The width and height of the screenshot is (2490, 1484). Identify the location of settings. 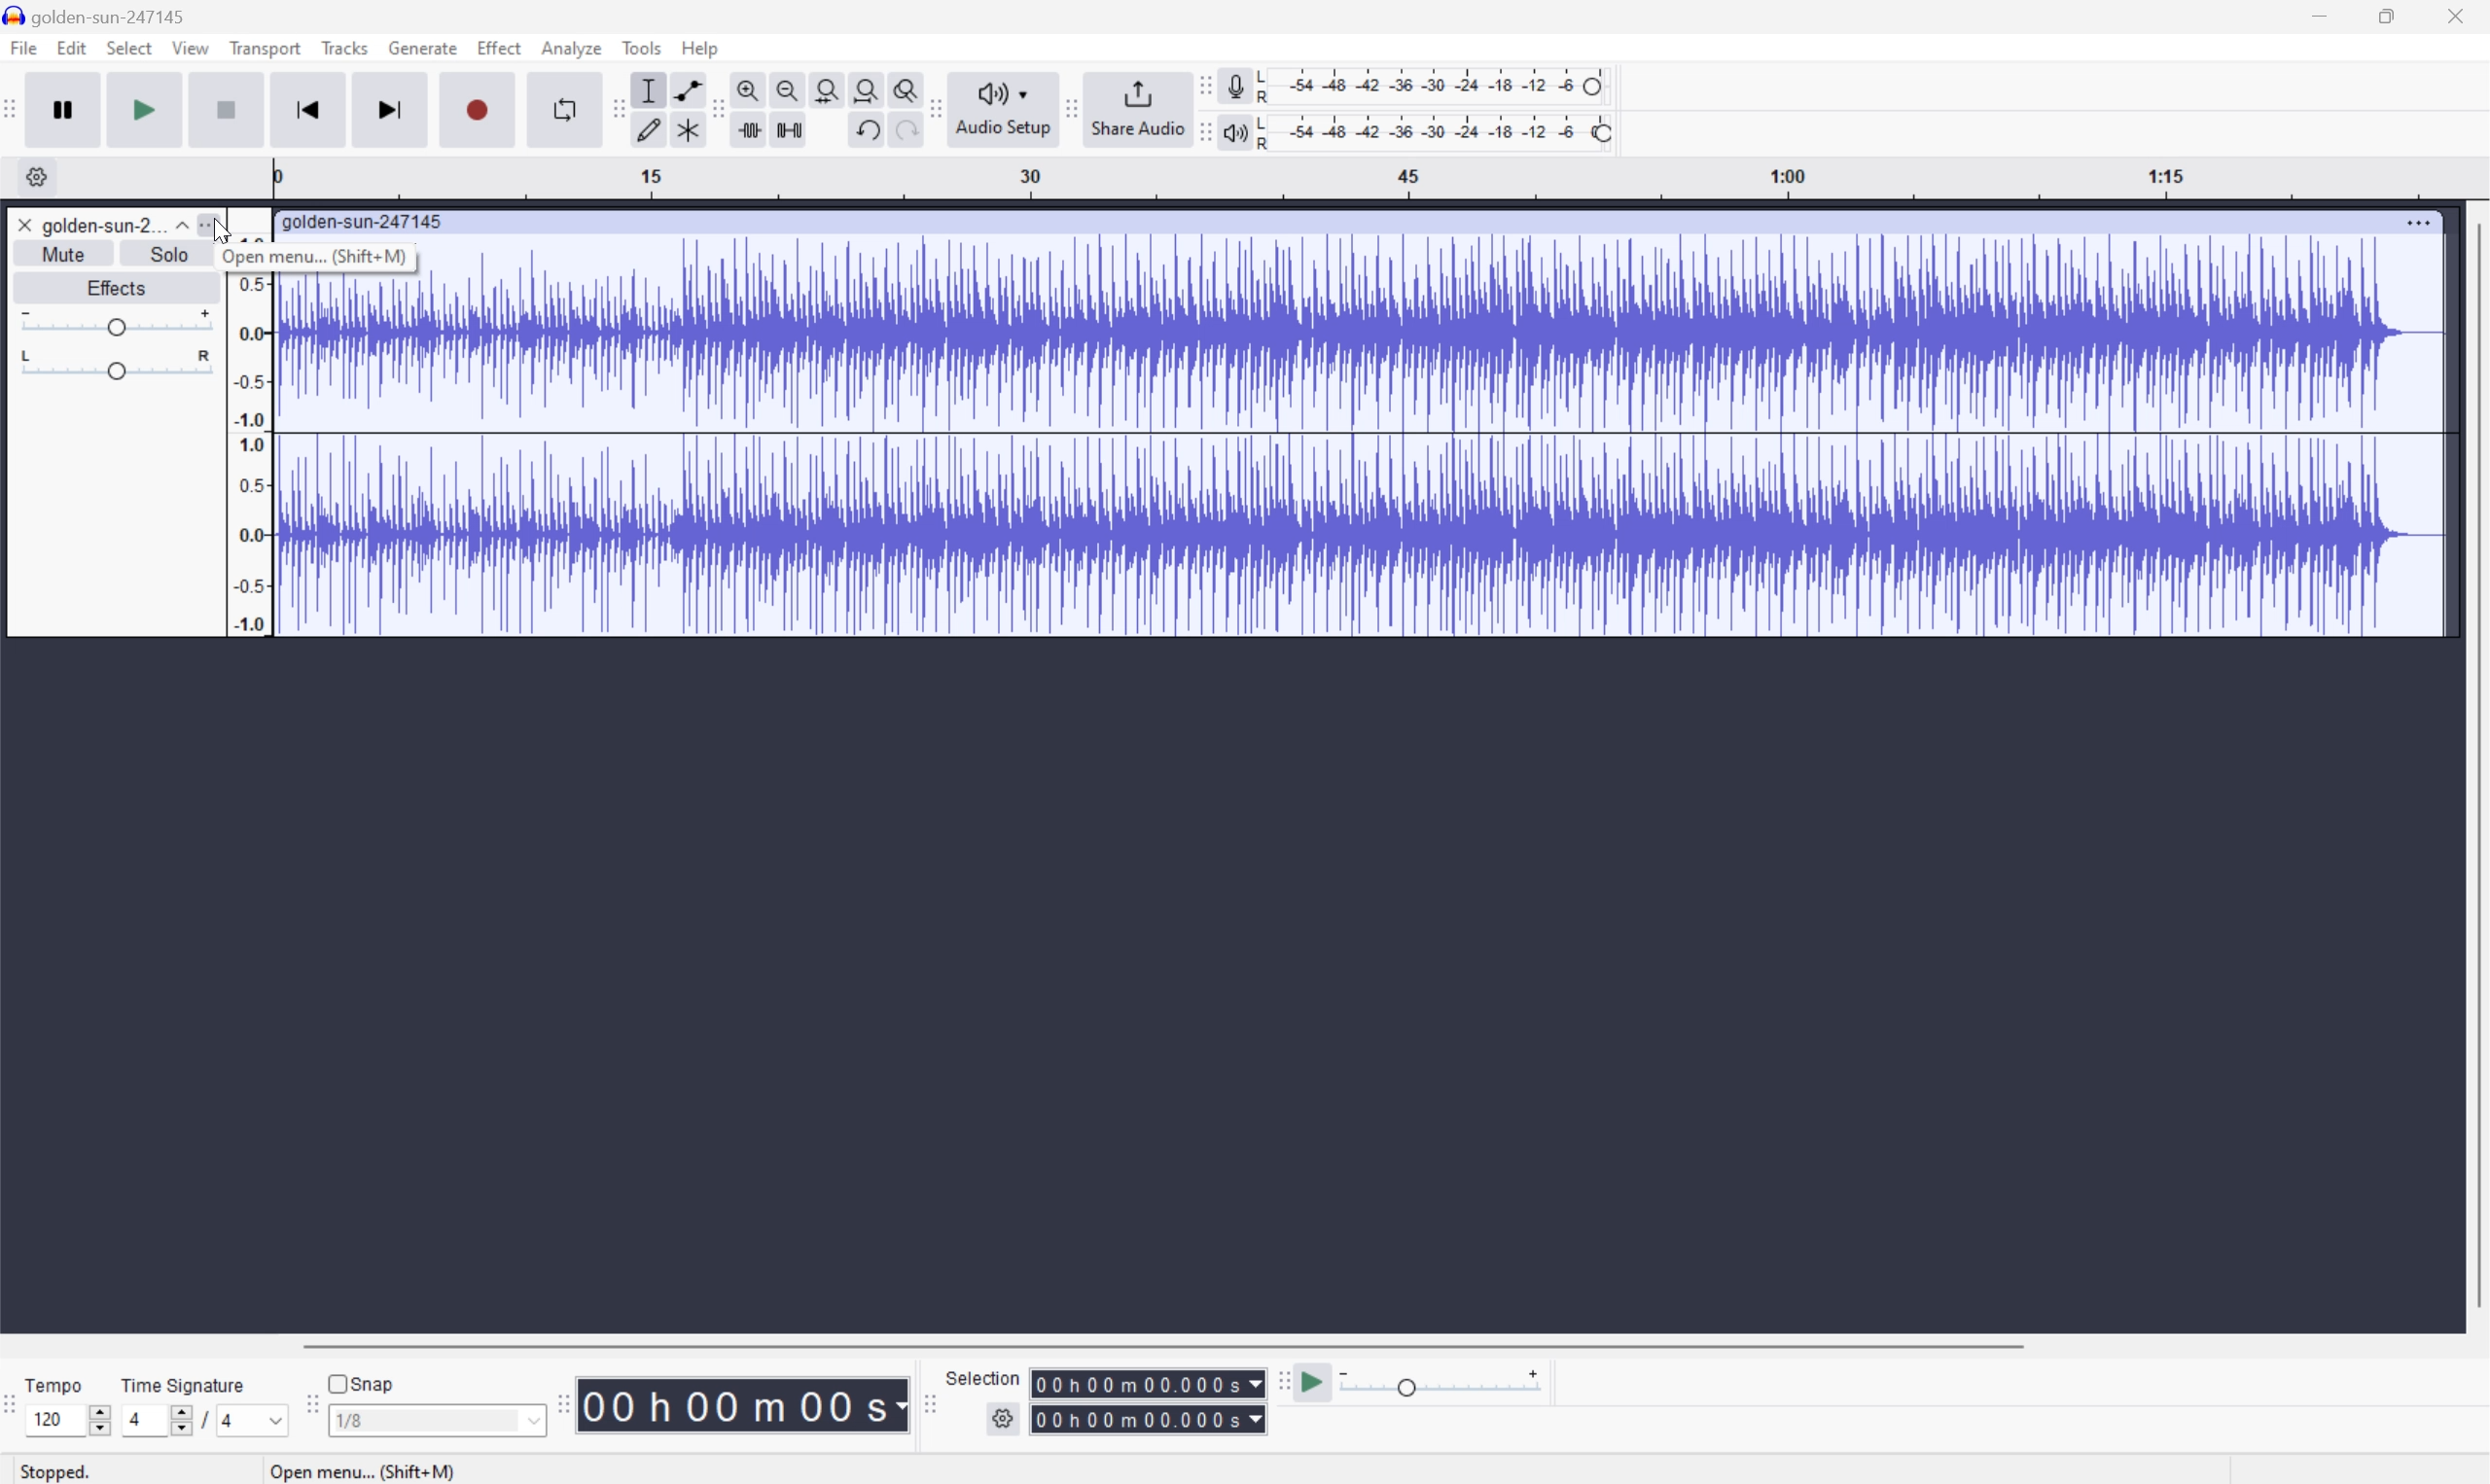
(1004, 1418).